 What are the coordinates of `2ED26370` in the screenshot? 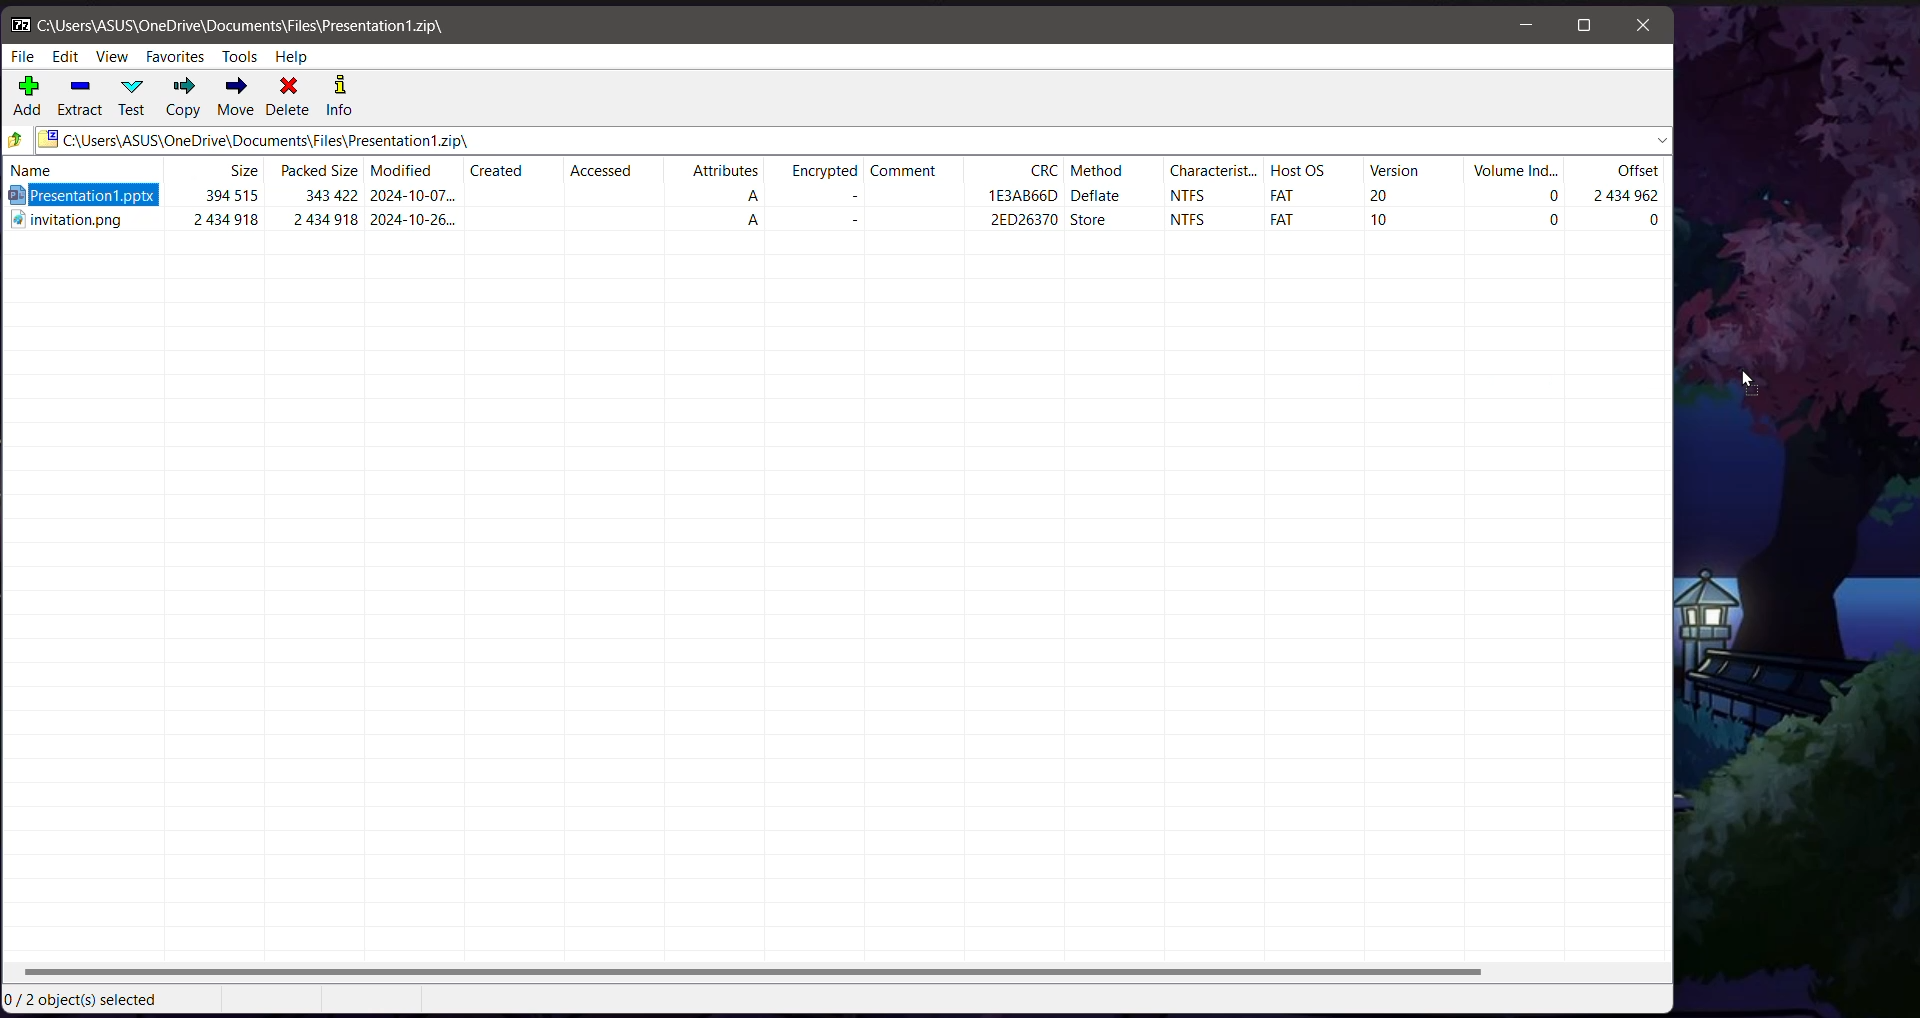 It's located at (1001, 223).